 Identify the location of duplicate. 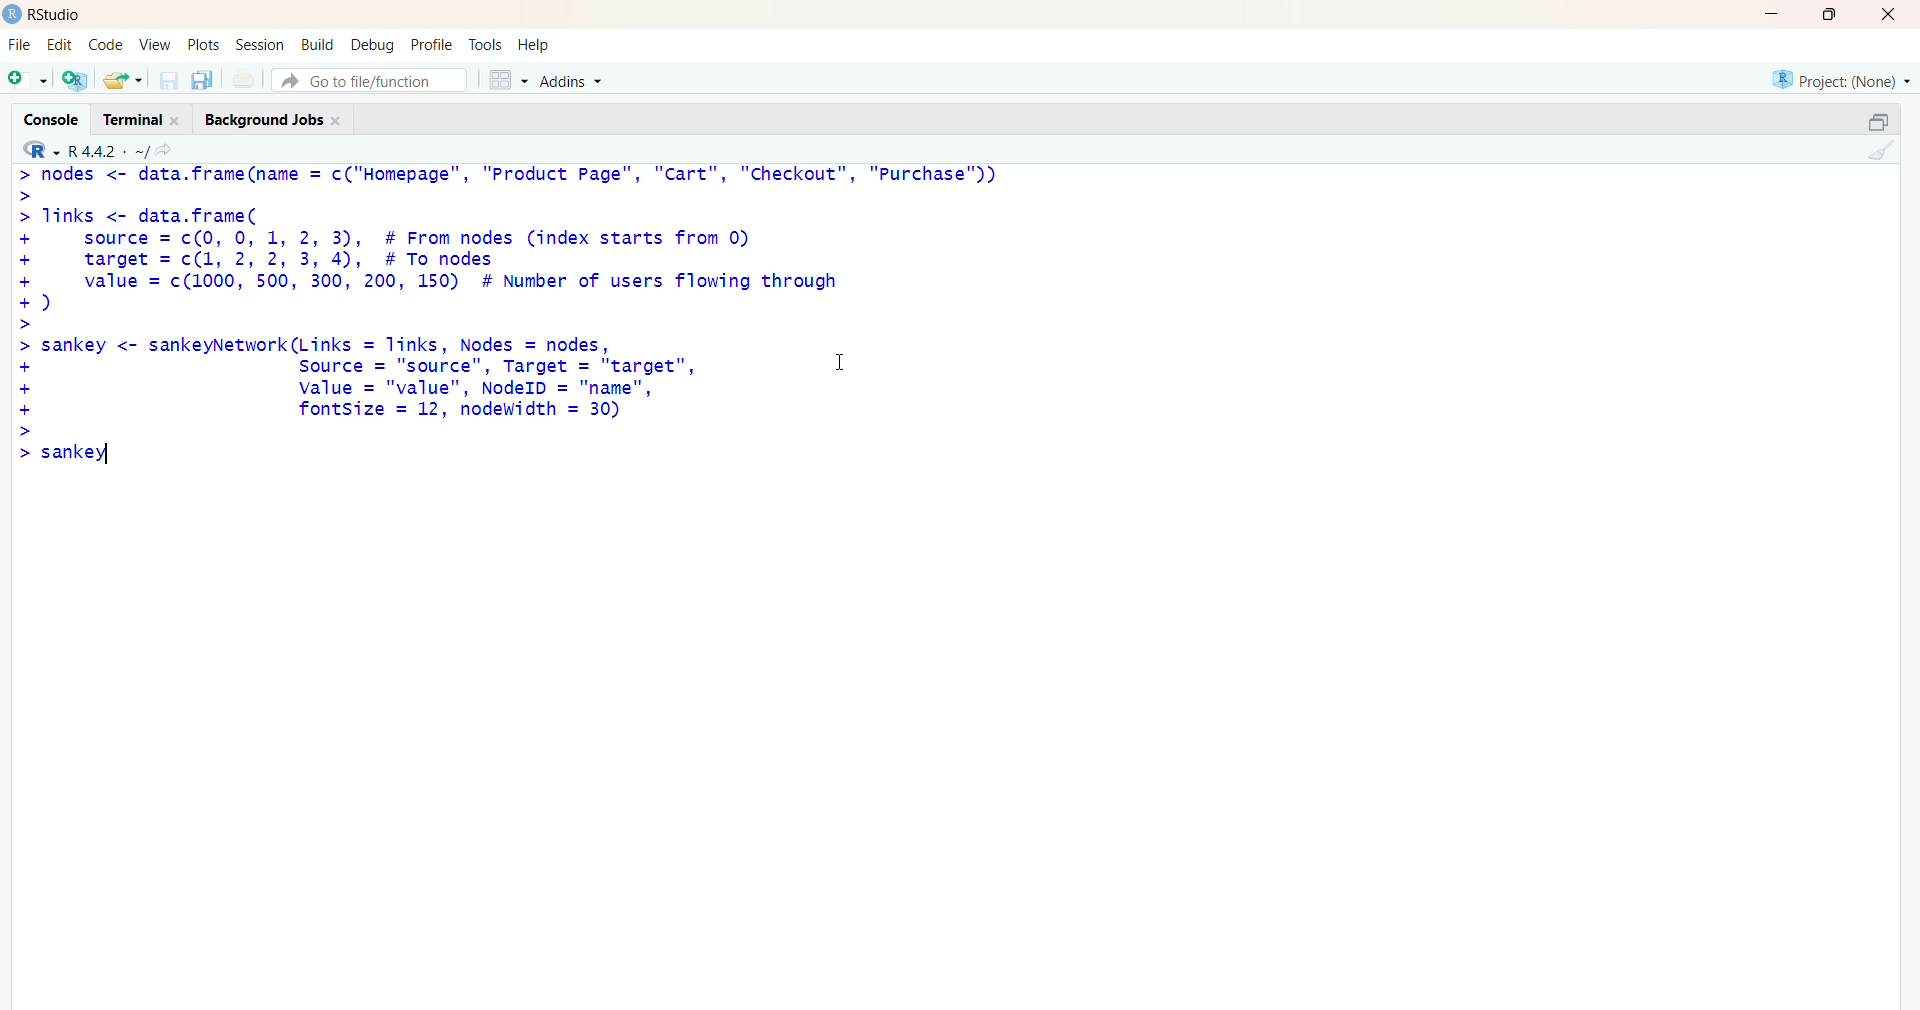
(204, 80).